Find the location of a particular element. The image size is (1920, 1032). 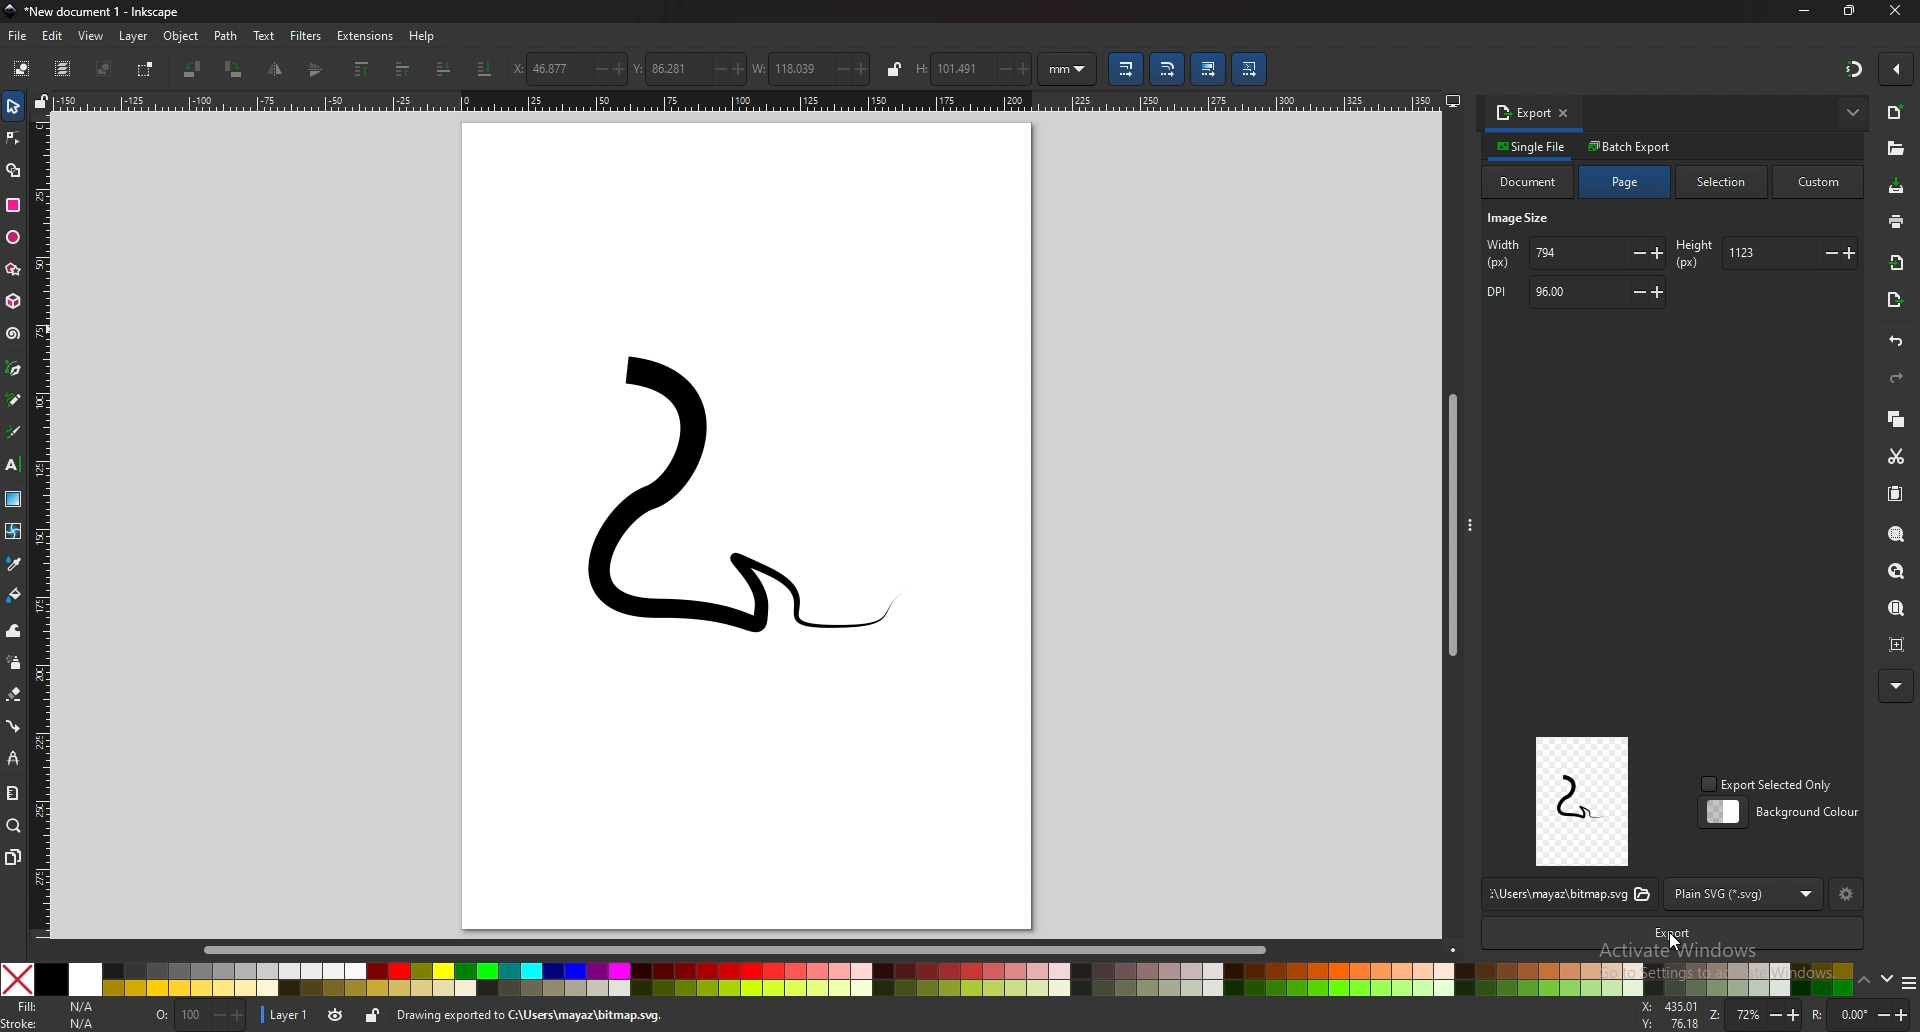

lpe is located at coordinates (12, 758).